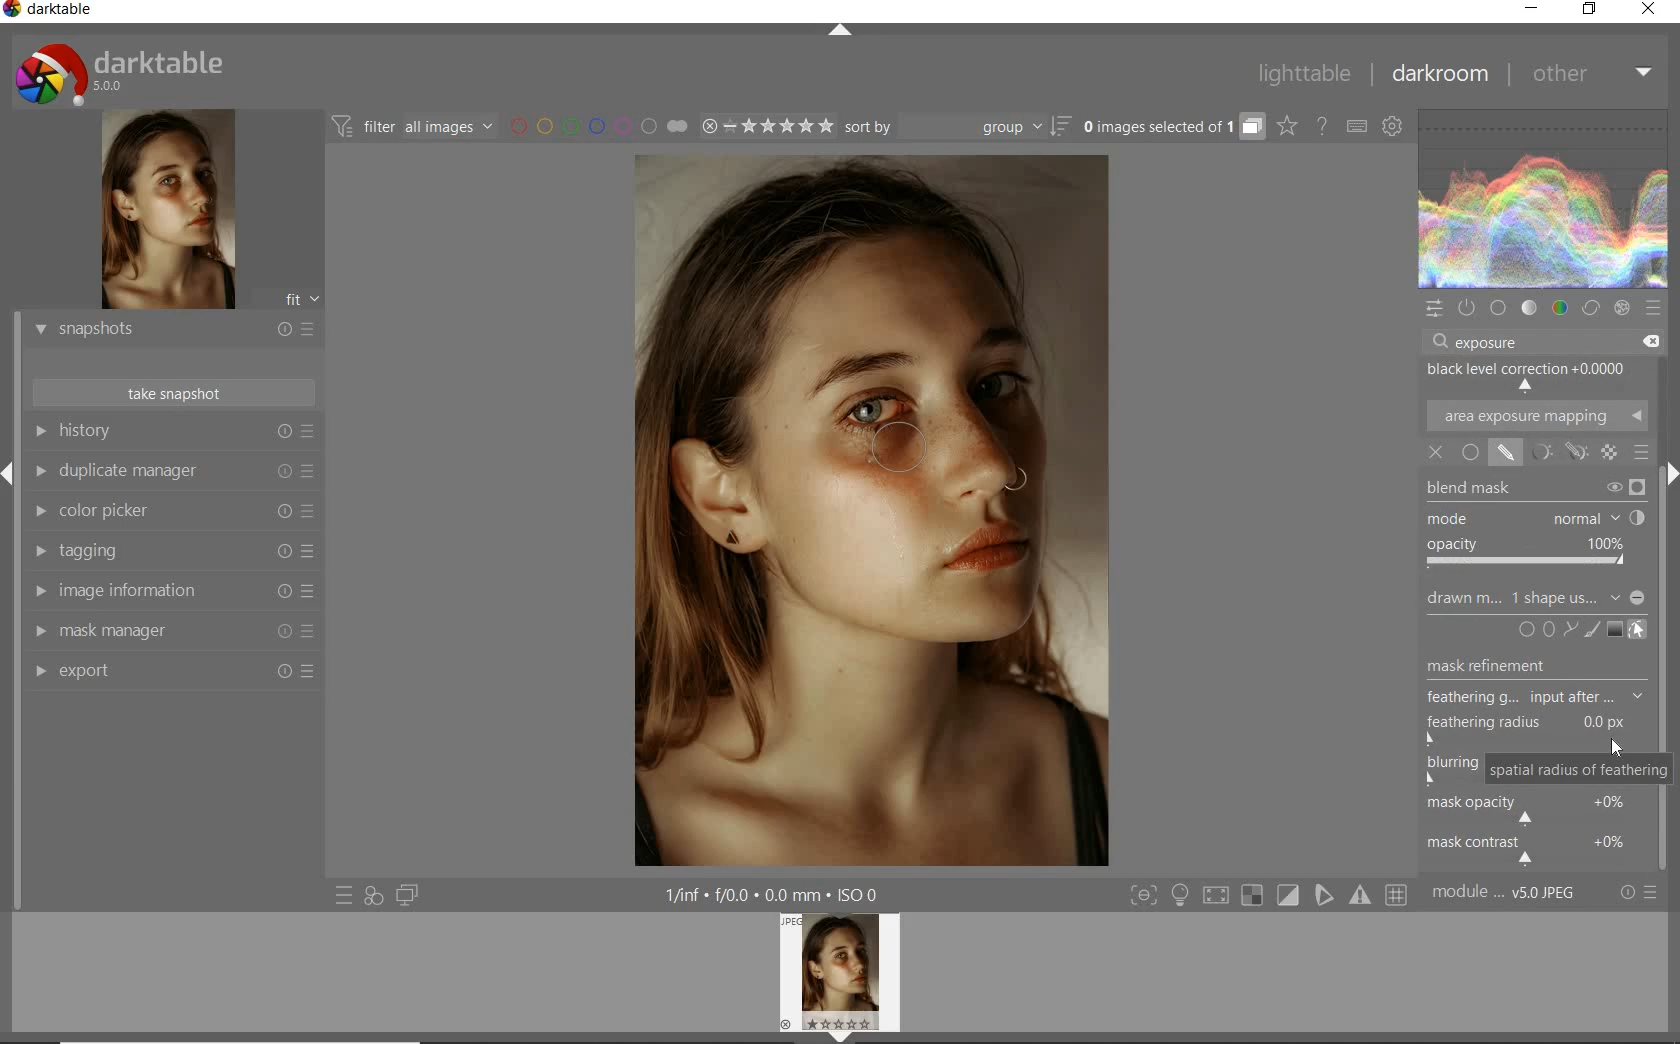 The height and width of the screenshot is (1044, 1680). Describe the element at coordinates (171, 675) in the screenshot. I see `export` at that location.